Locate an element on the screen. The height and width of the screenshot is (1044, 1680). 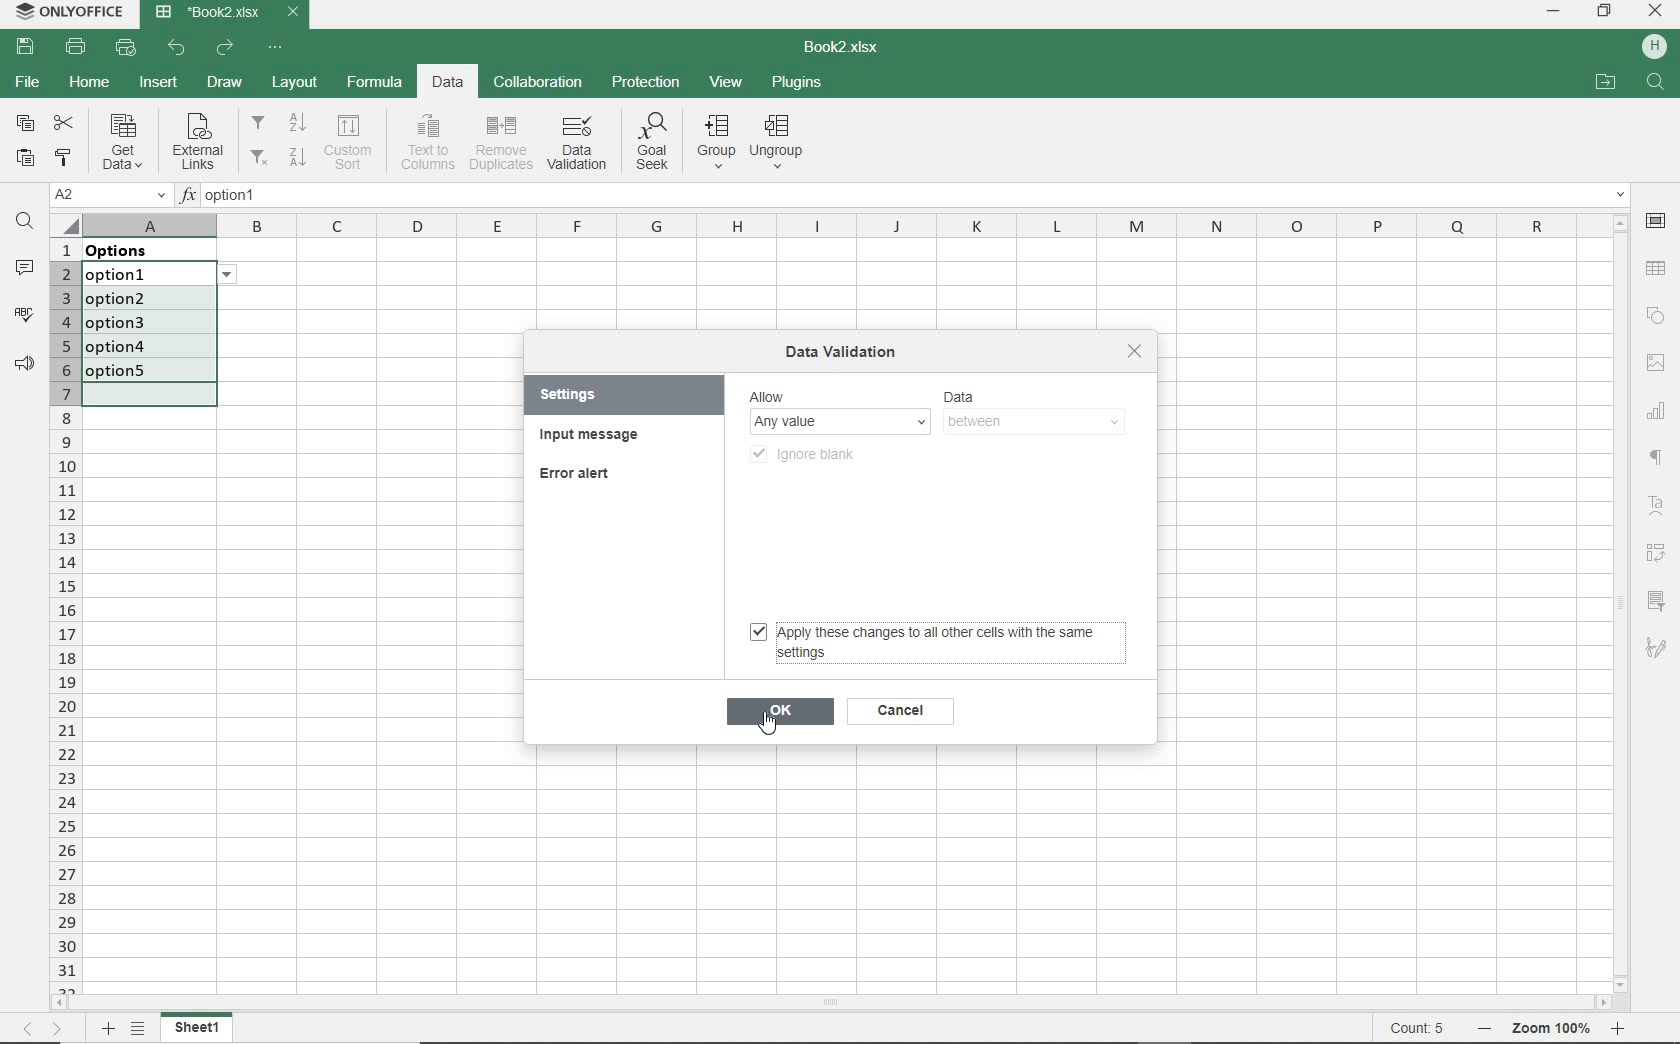
FILE is located at coordinates (26, 85).